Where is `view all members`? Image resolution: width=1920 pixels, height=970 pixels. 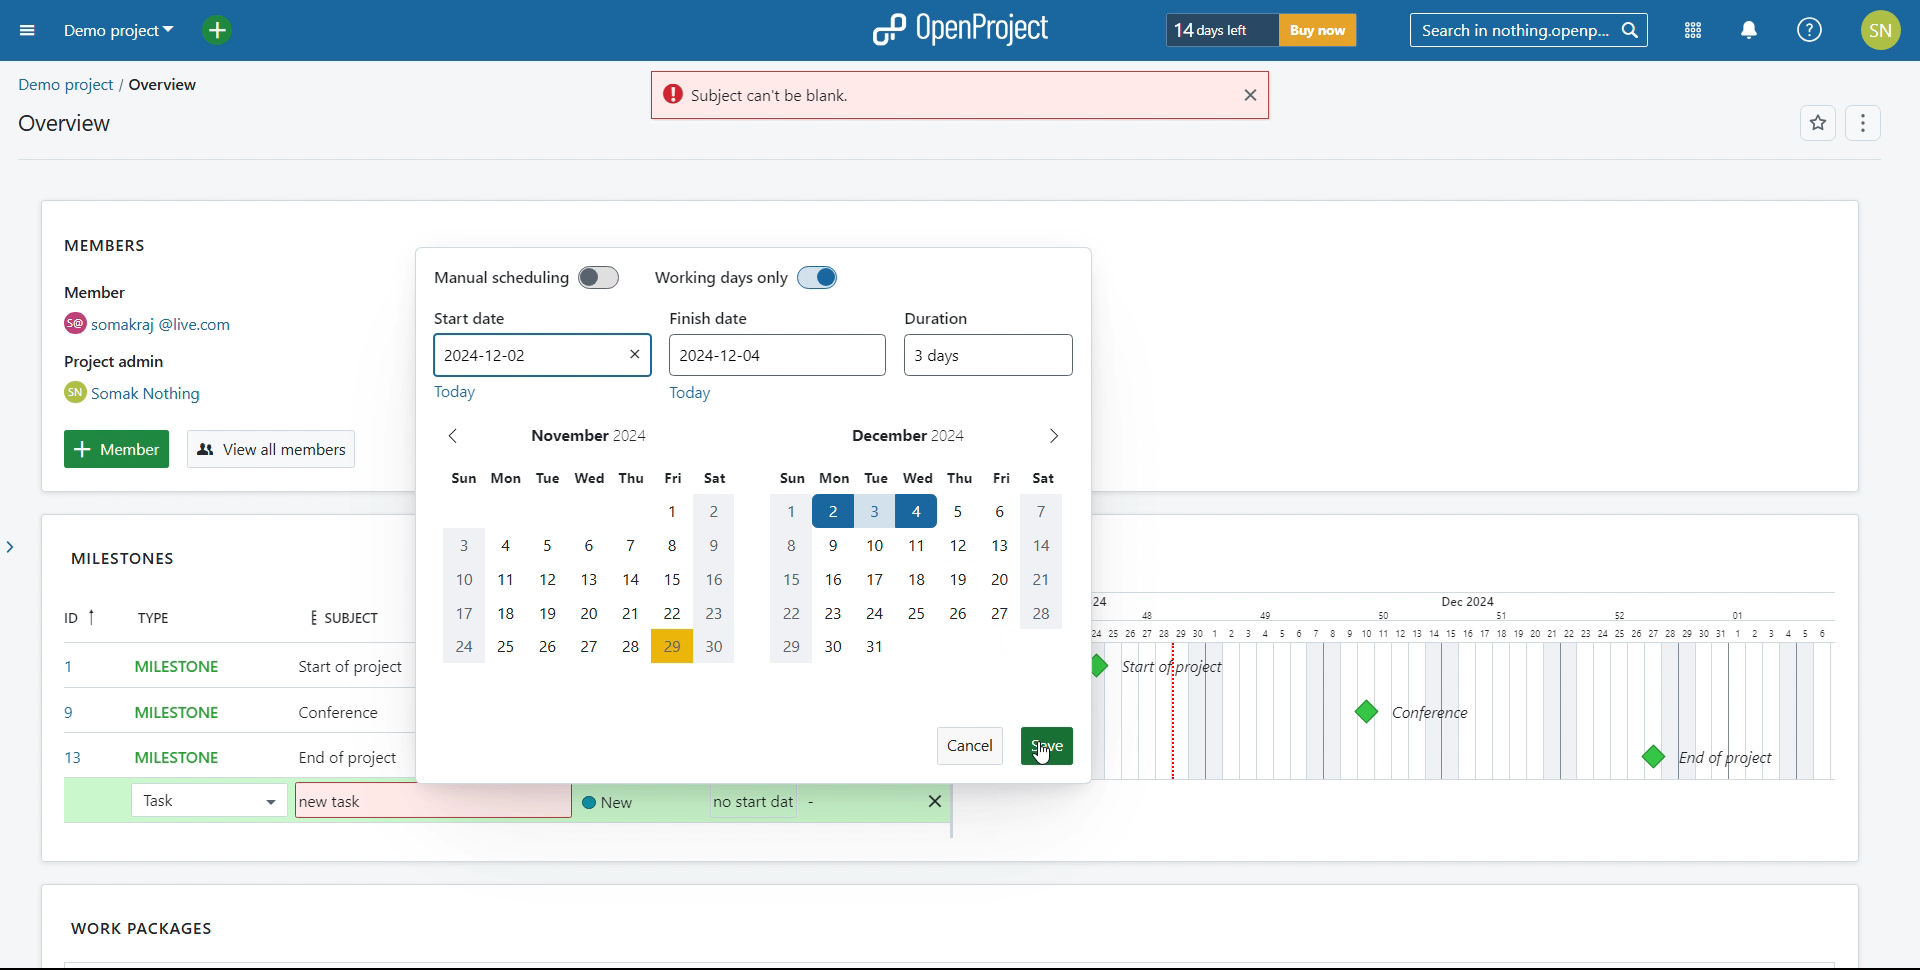
view all members is located at coordinates (269, 450).